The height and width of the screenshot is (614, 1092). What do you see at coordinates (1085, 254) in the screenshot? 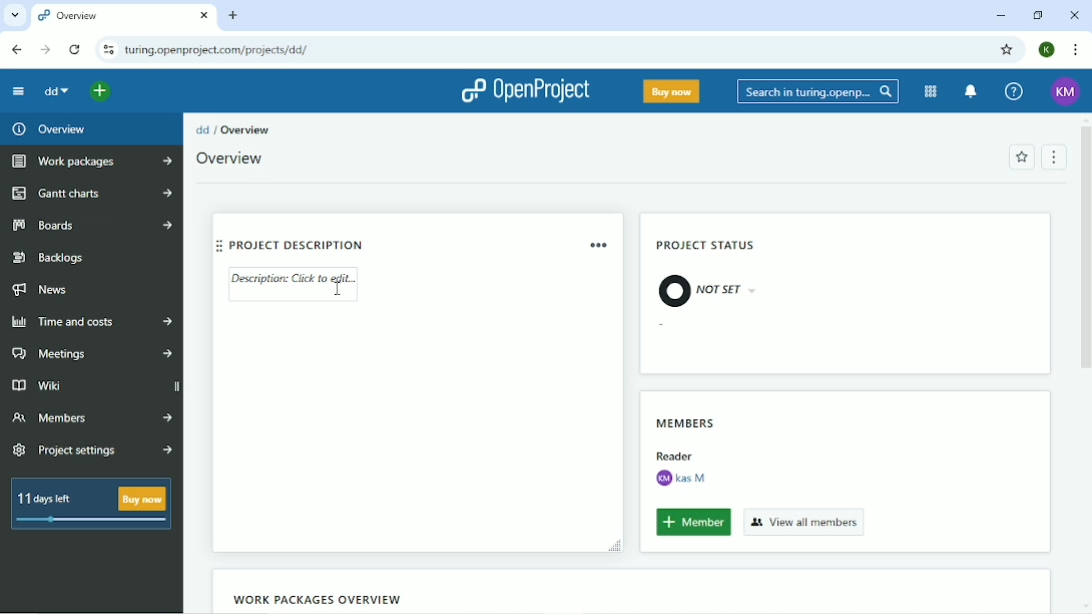
I see `Vertical scrollbar` at bounding box center [1085, 254].